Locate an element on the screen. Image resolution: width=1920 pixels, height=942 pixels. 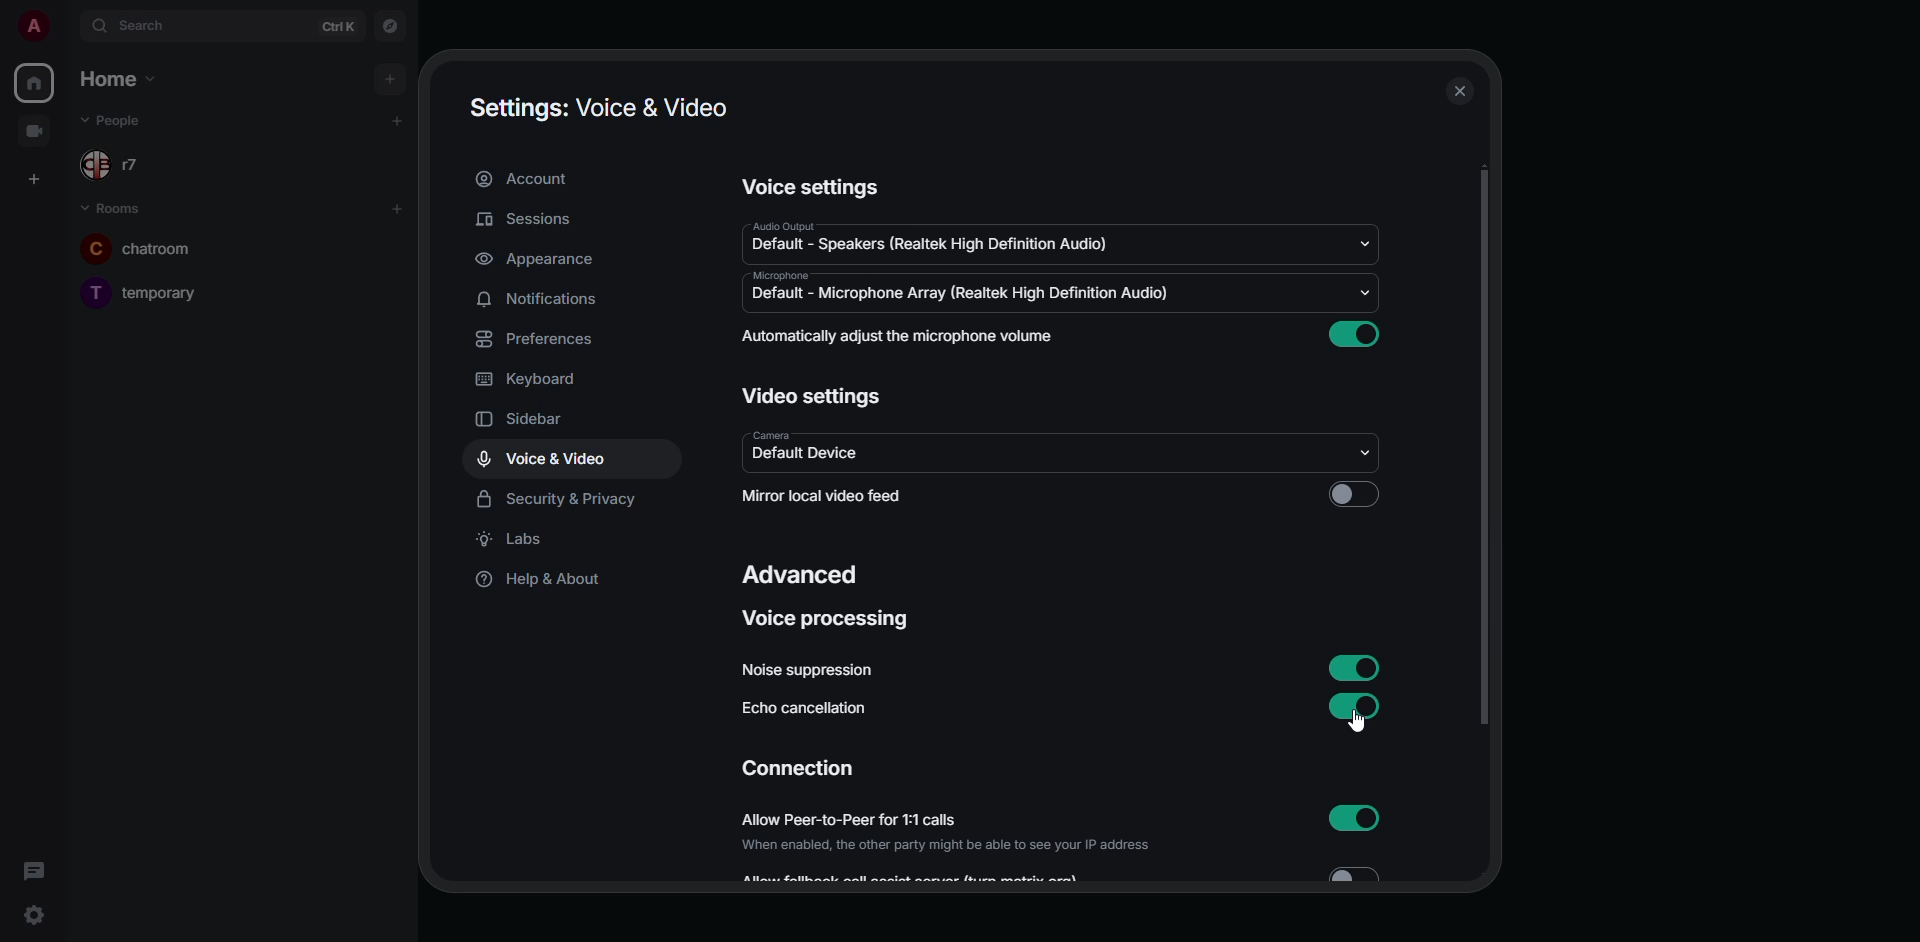
profile is located at coordinates (32, 29).